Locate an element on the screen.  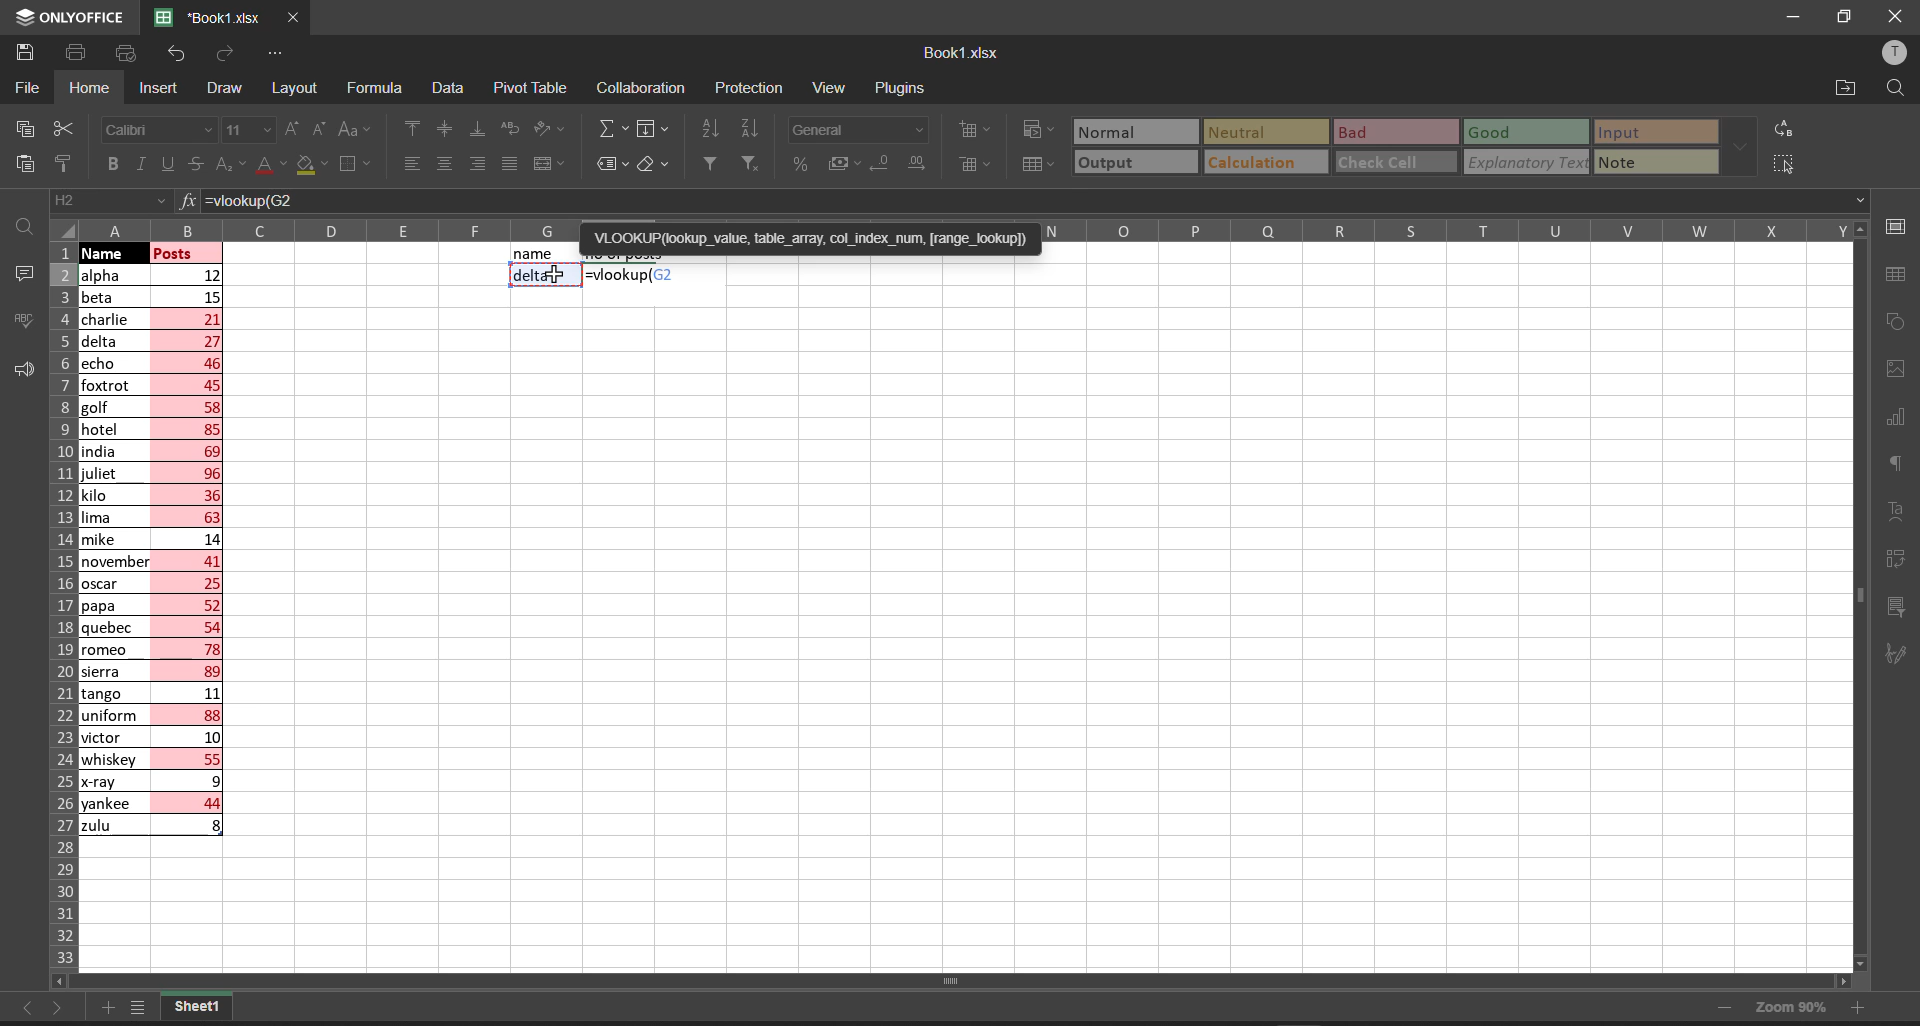
user profile is located at coordinates (1897, 52).